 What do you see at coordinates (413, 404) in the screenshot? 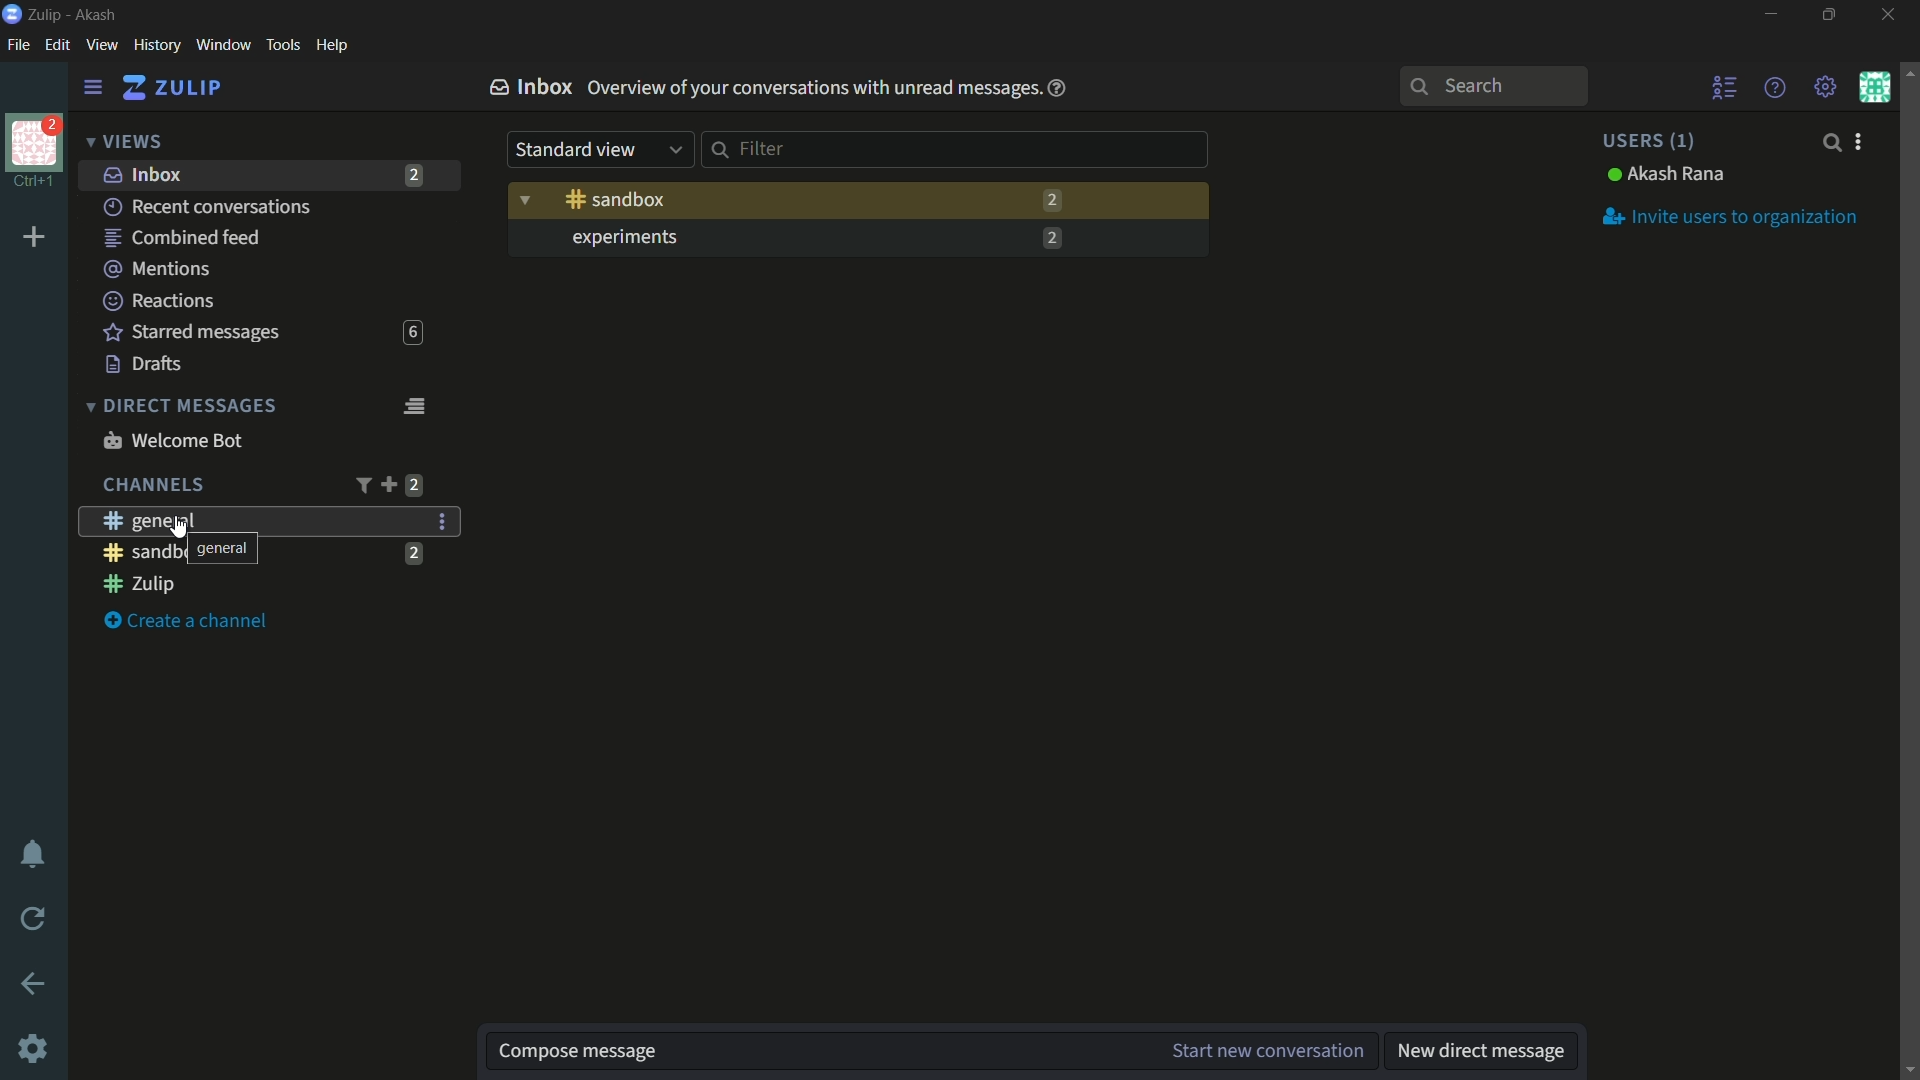
I see `direct message feed` at bounding box center [413, 404].